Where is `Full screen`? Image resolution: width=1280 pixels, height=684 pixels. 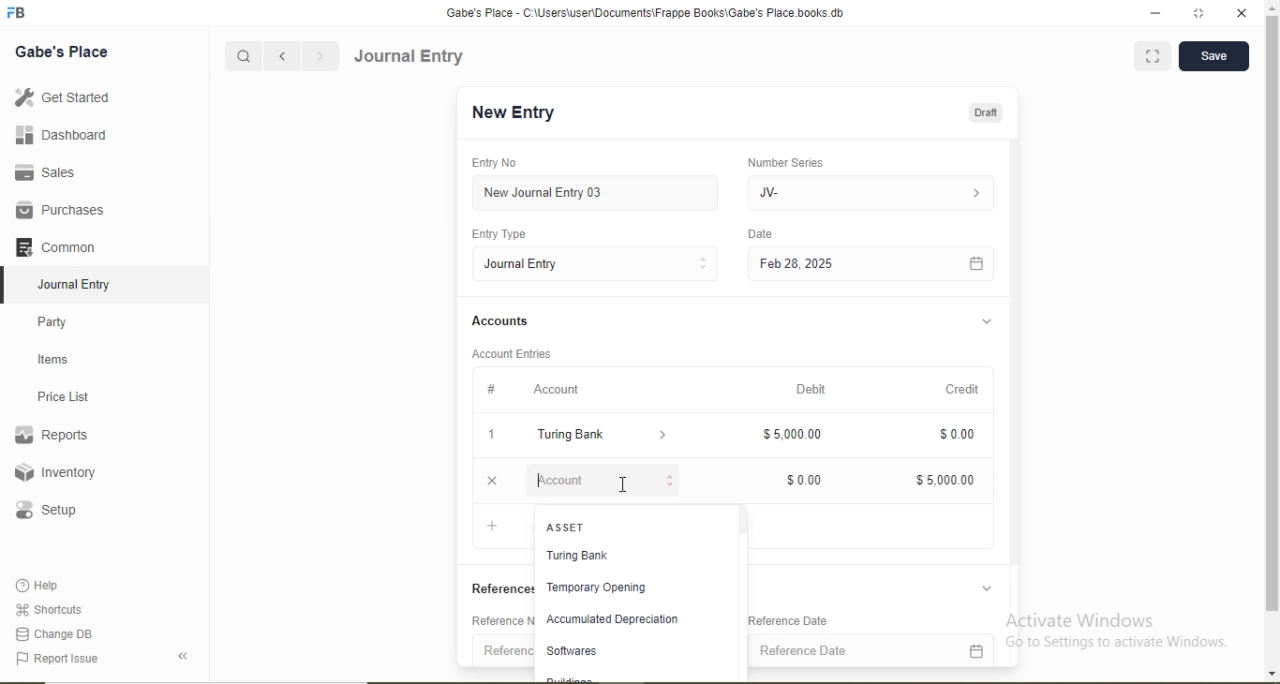
Full screen is located at coordinates (1155, 56).